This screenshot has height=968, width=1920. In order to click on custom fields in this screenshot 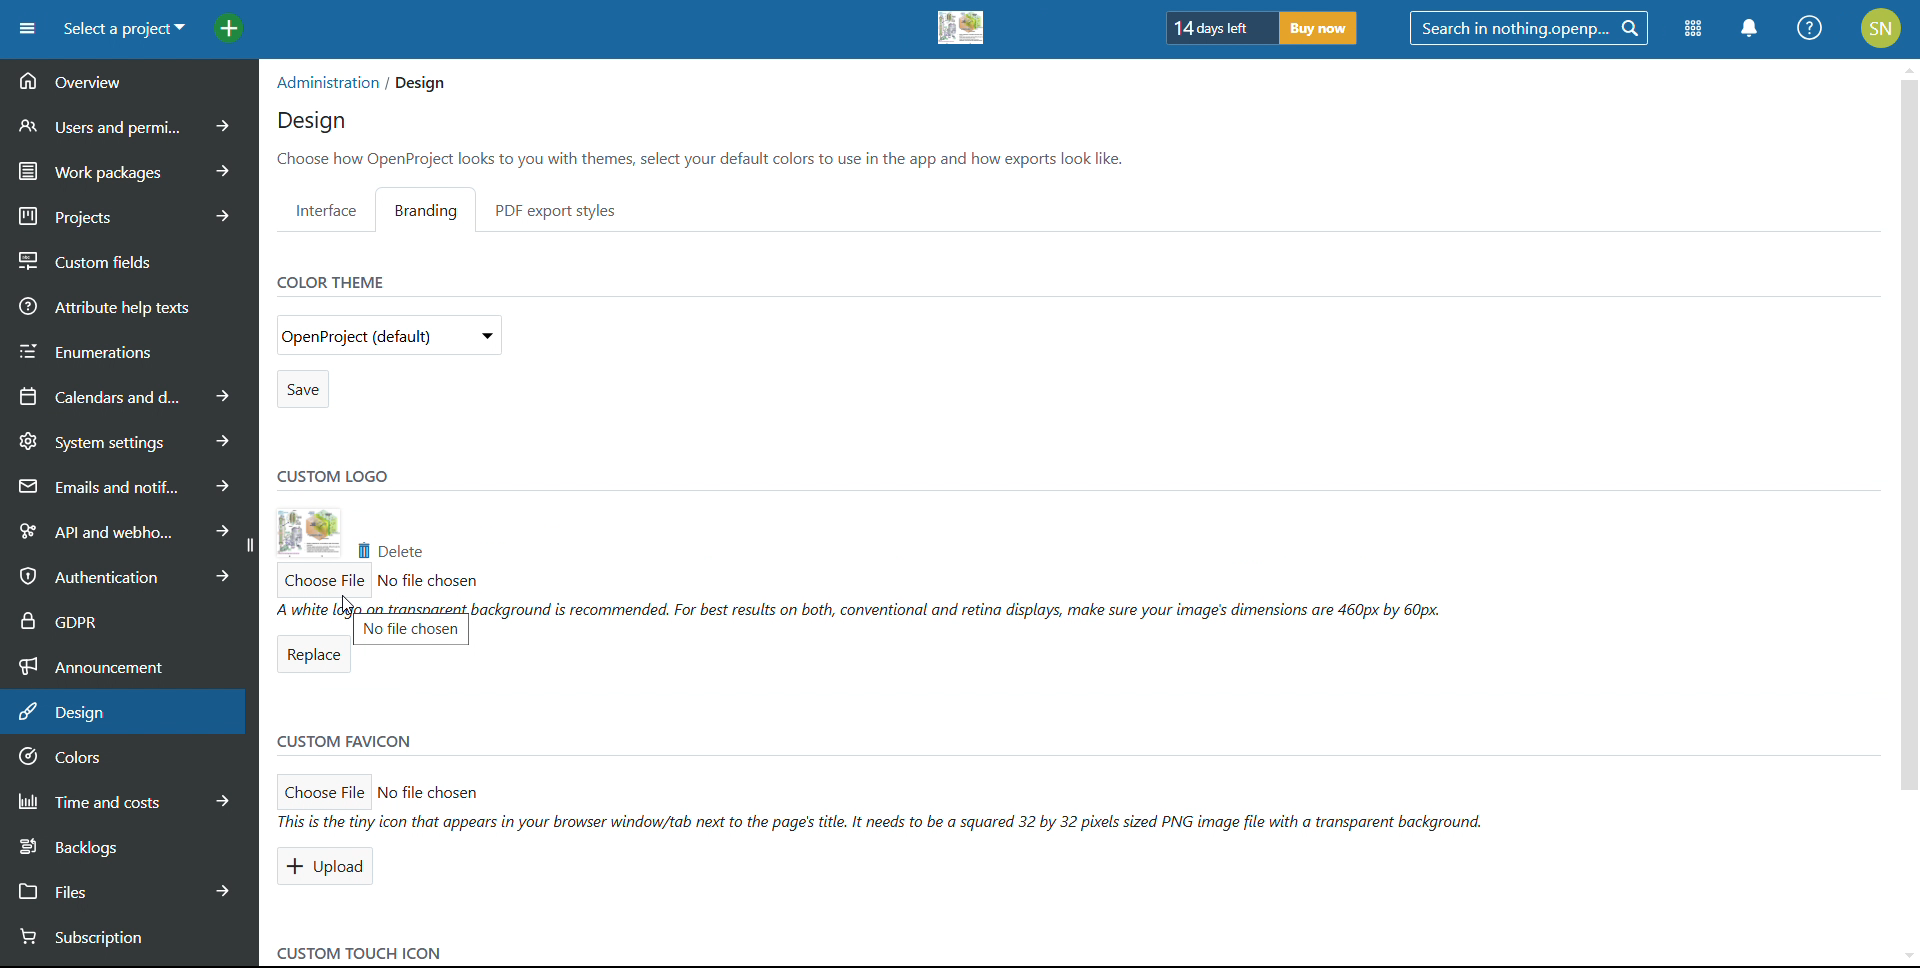, I will do `click(130, 256)`.